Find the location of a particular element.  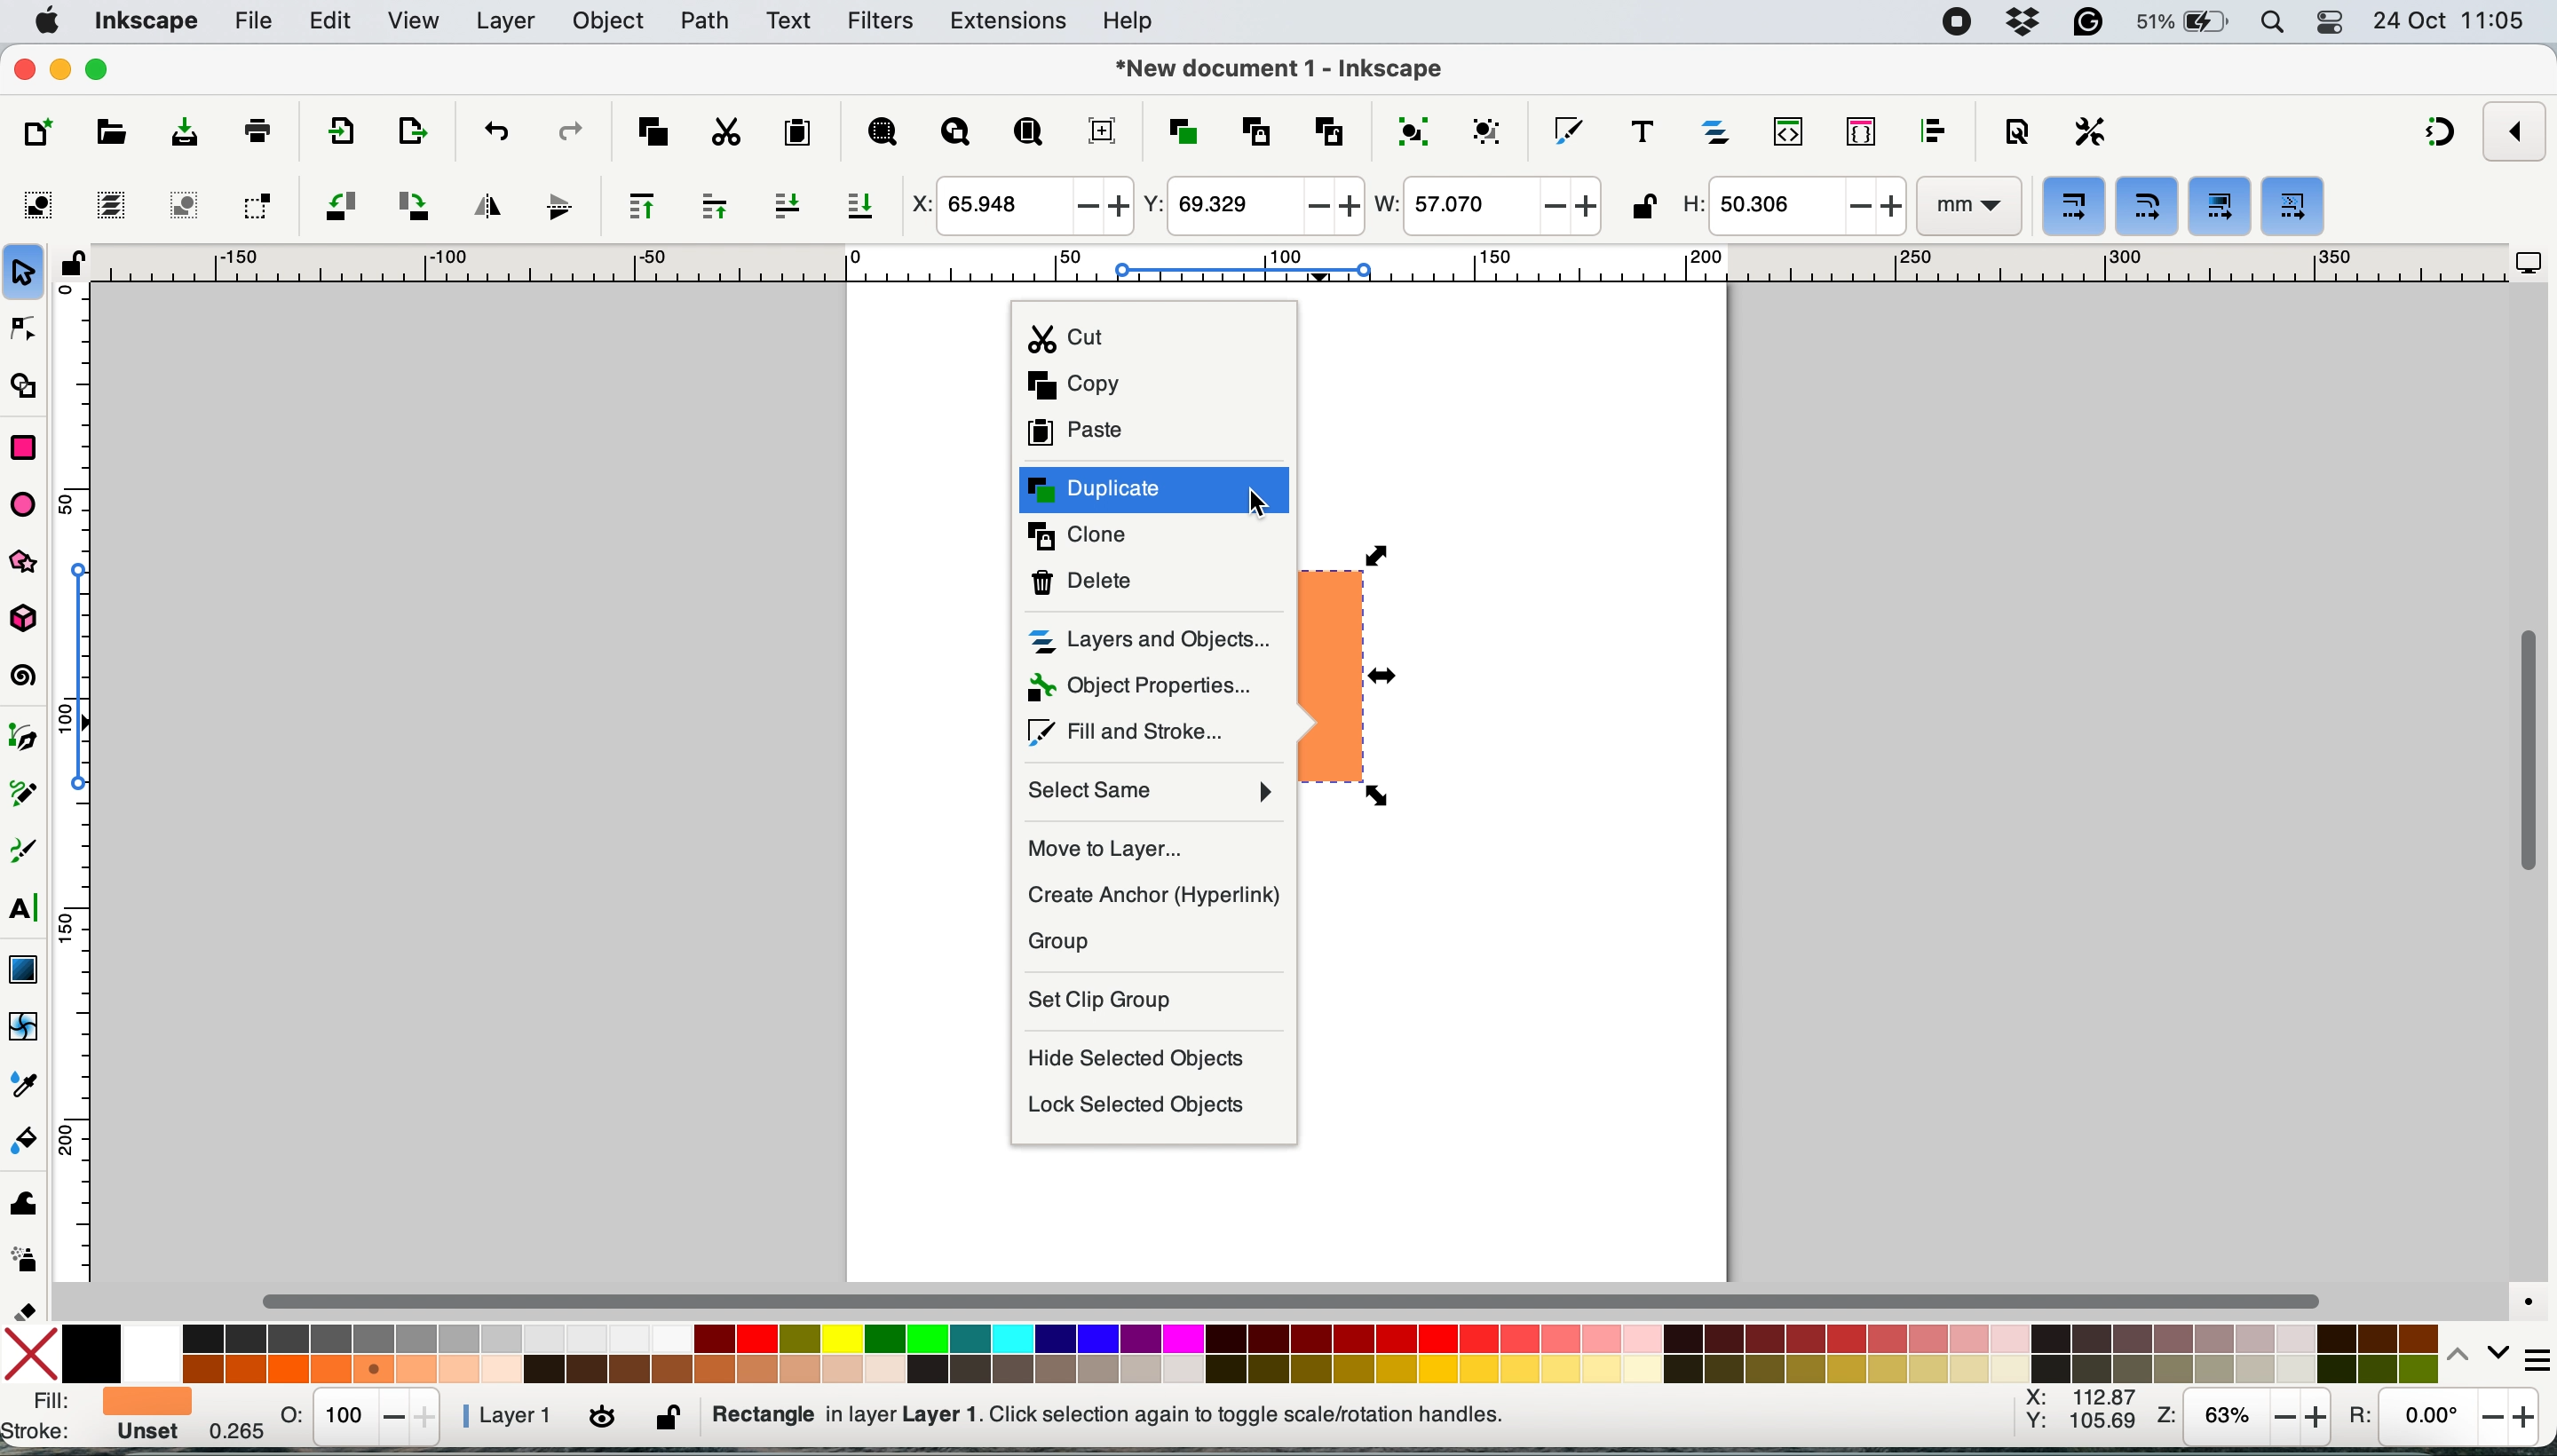

close is located at coordinates (25, 71).